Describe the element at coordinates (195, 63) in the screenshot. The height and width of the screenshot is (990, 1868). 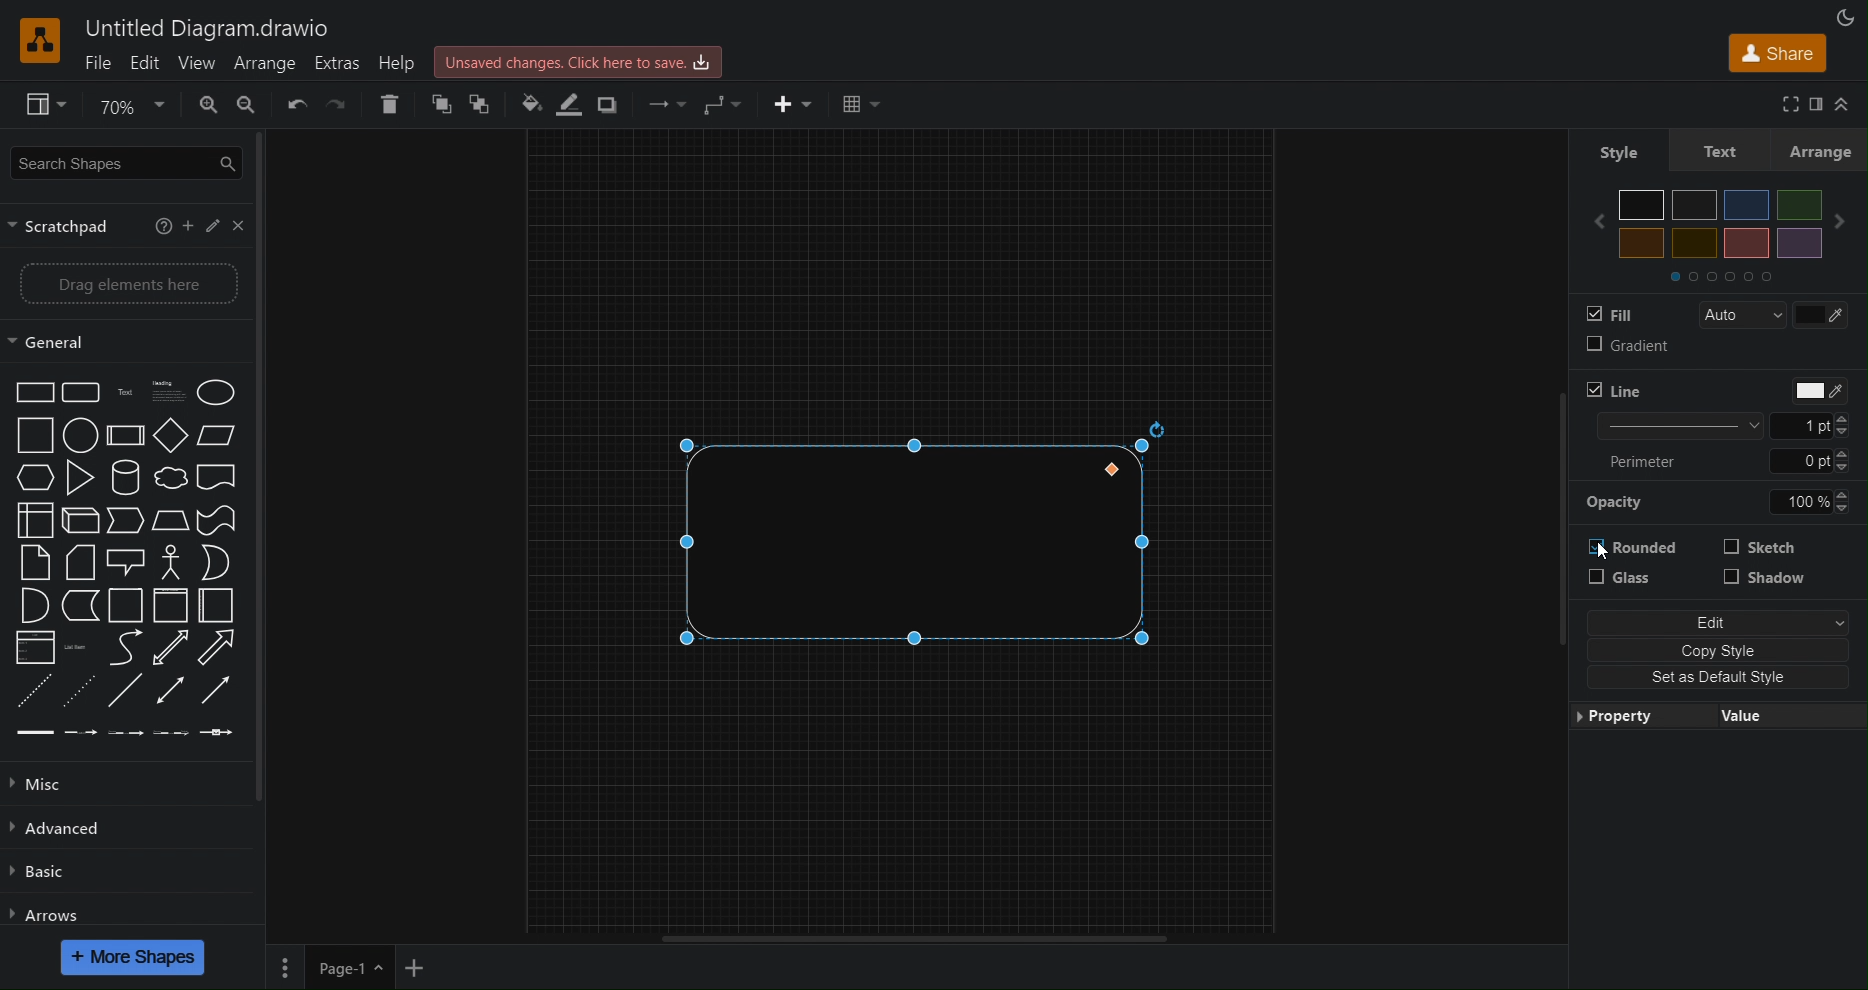
I see `View` at that location.